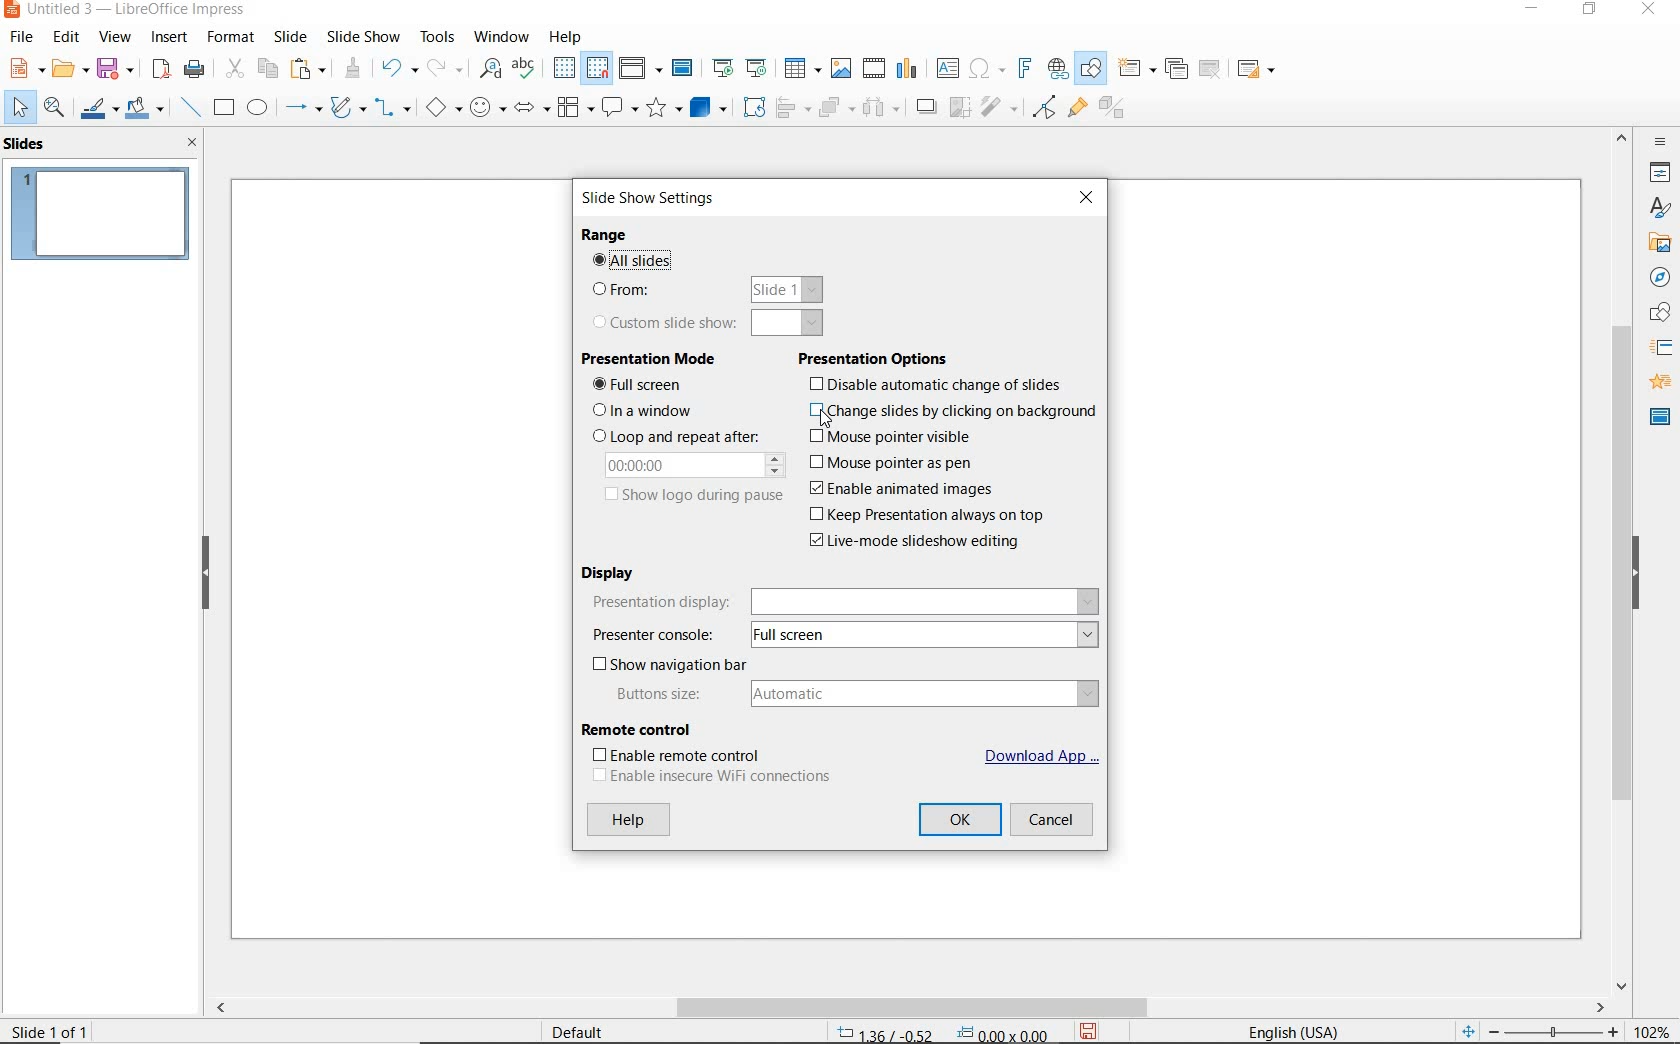 Image resolution: width=1680 pixels, height=1044 pixels. What do you see at coordinates (841, 635) in the screenshot?
I see `PESENTER CONSOLE` at bounding box center [841, 635].